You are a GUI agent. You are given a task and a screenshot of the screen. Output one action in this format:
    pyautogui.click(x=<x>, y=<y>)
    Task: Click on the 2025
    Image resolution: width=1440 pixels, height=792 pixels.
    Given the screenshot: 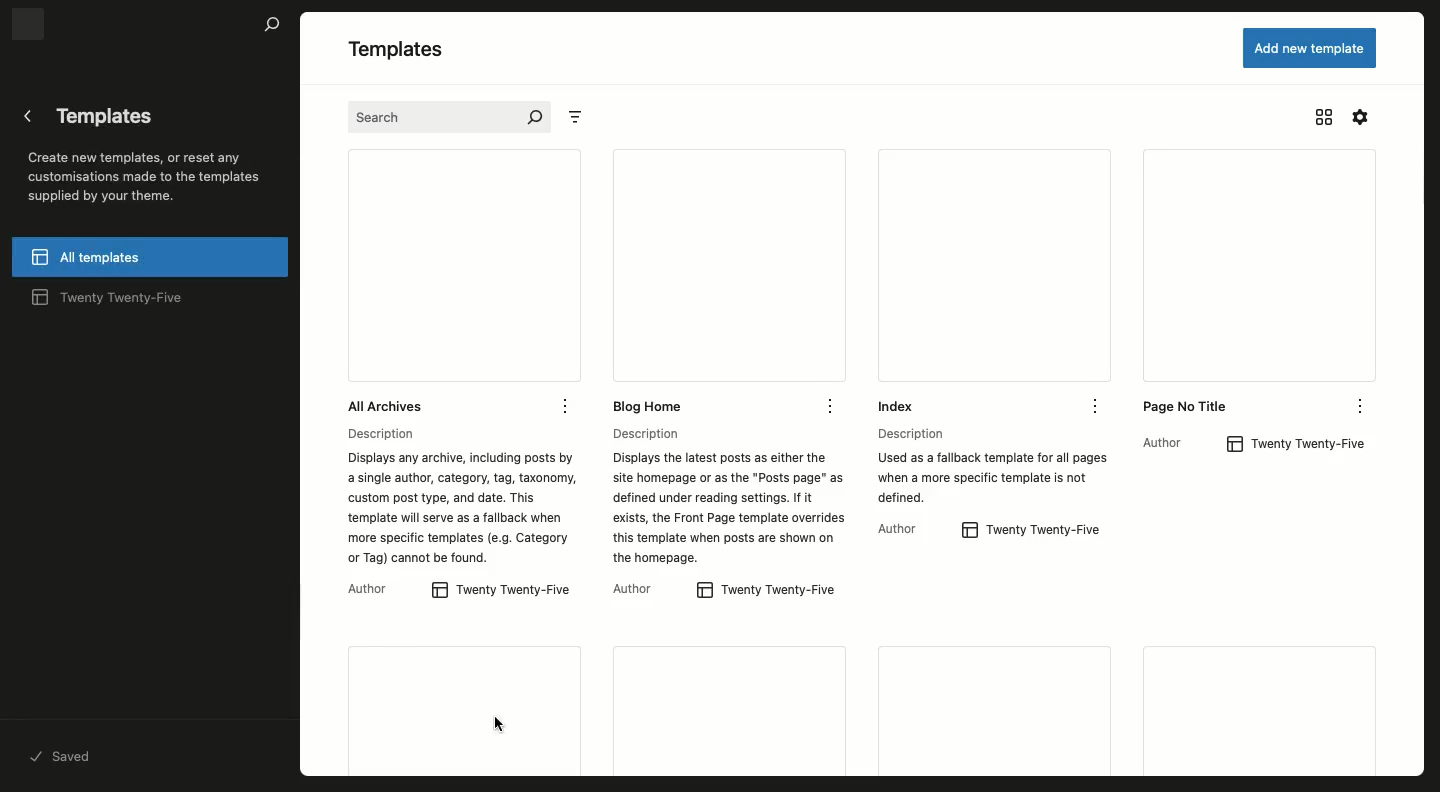 What is the action you would take?
    pyautogui.click(x=111, y=299)
    